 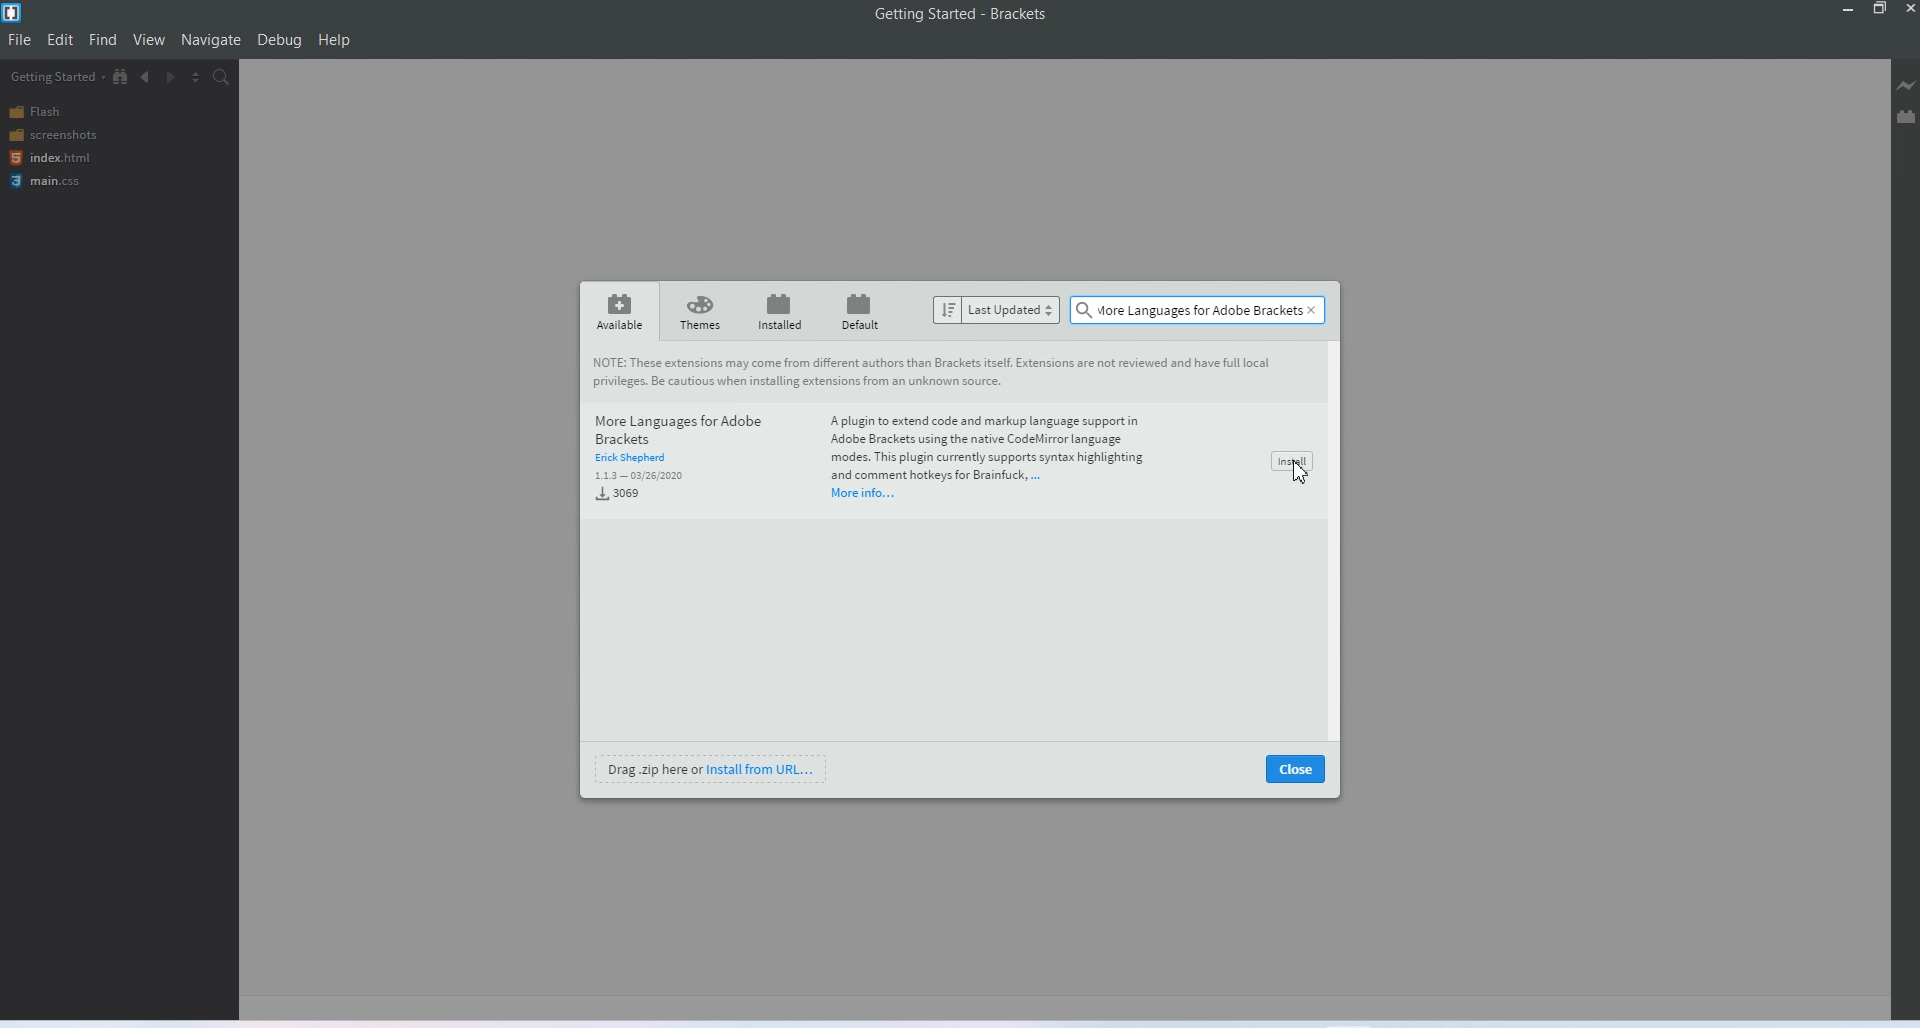 What do you see at coordinates (867, 494) in the screenshot?
I see `More Information` at bounding box center [867, 494].